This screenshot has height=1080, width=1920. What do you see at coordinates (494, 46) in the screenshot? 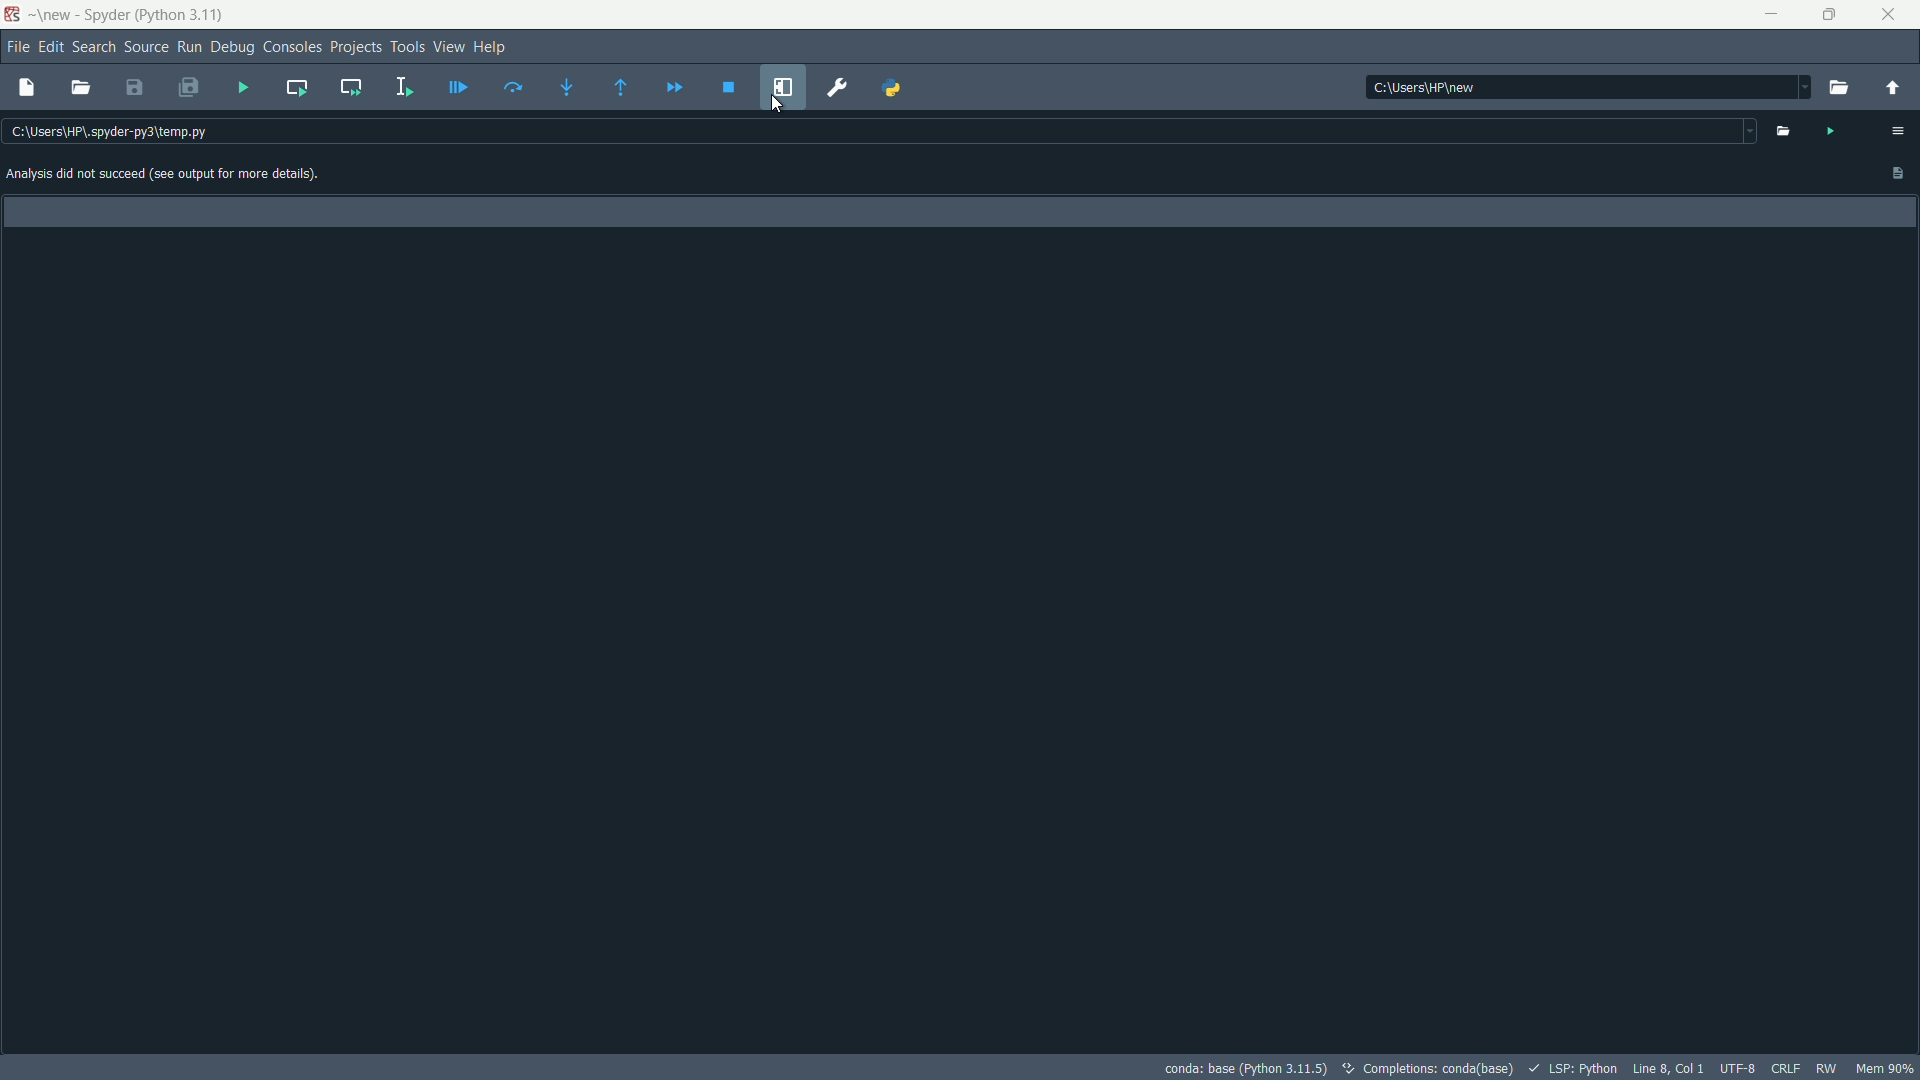
I see `help menu` at bounding box center [494, 46].